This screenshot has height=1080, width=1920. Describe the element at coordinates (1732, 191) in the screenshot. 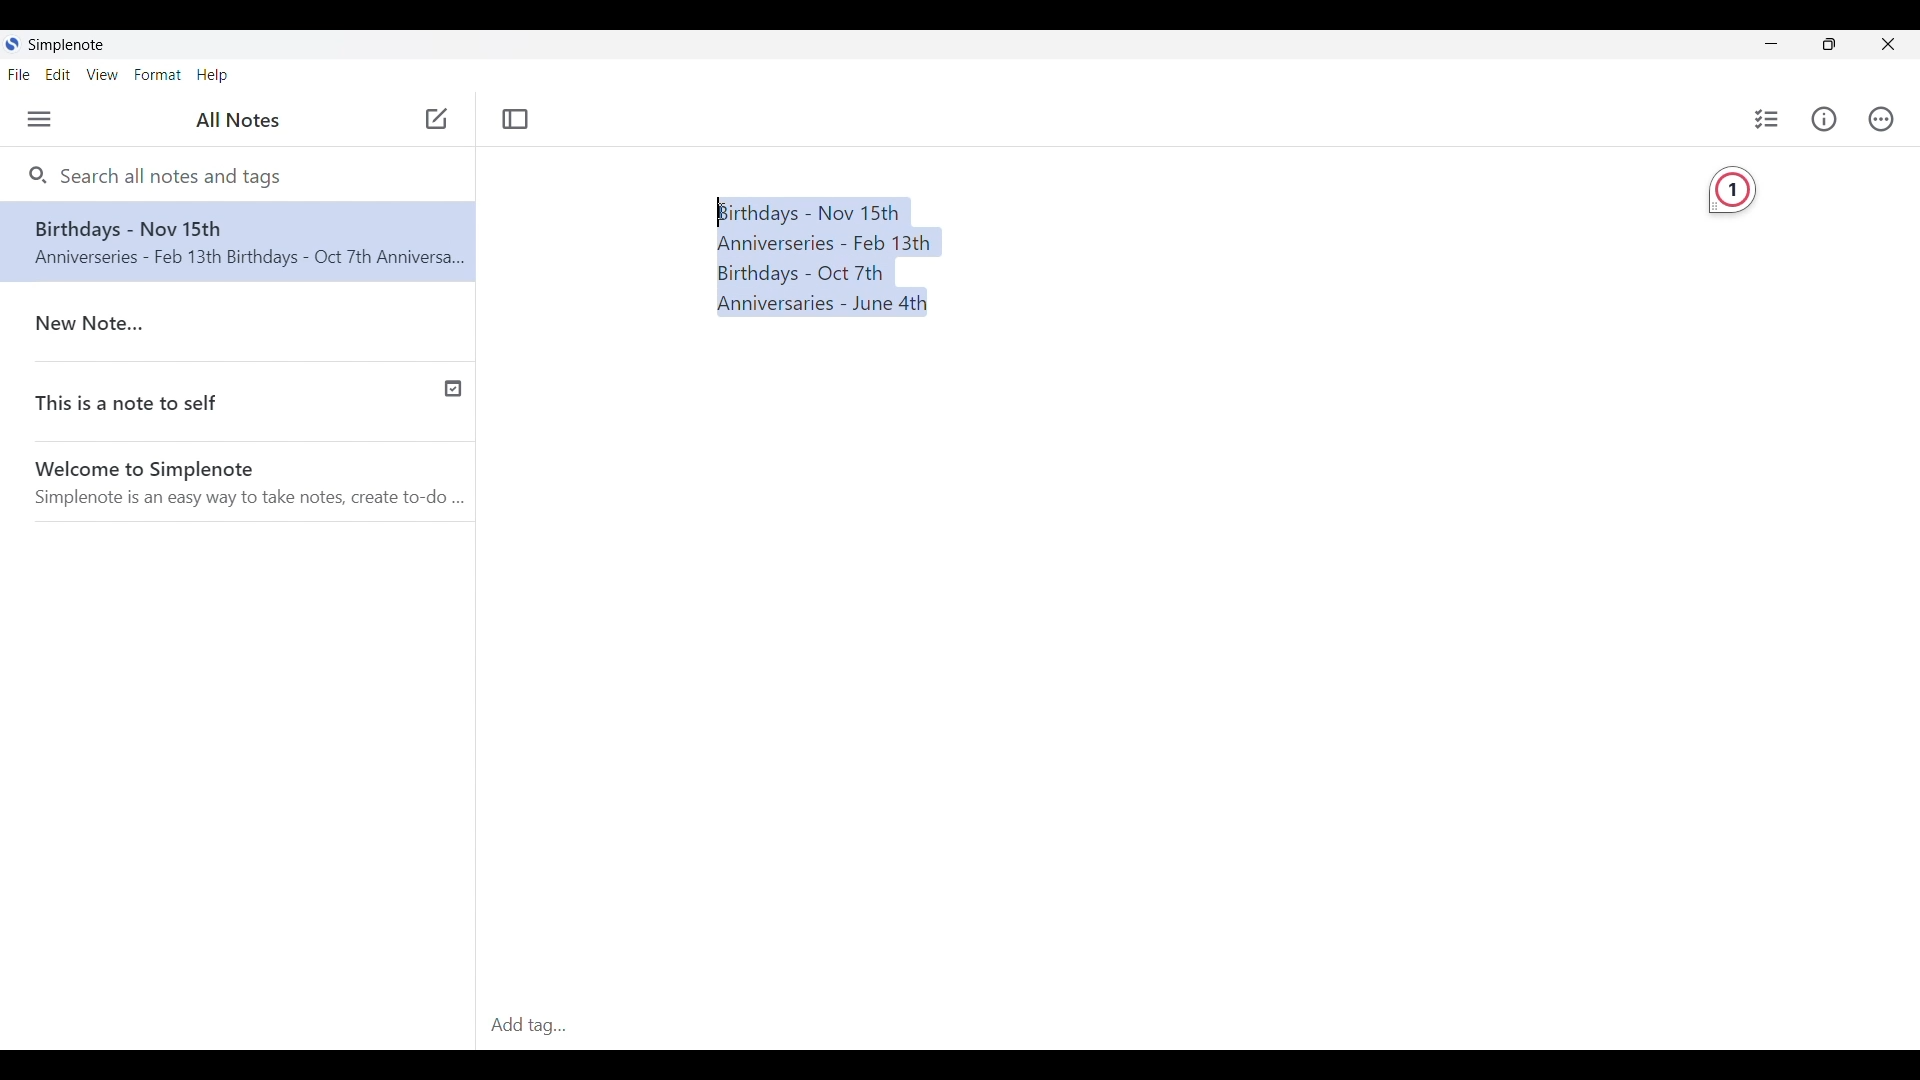

I see `Grammarly extension detecting 1 required change ` at that location.